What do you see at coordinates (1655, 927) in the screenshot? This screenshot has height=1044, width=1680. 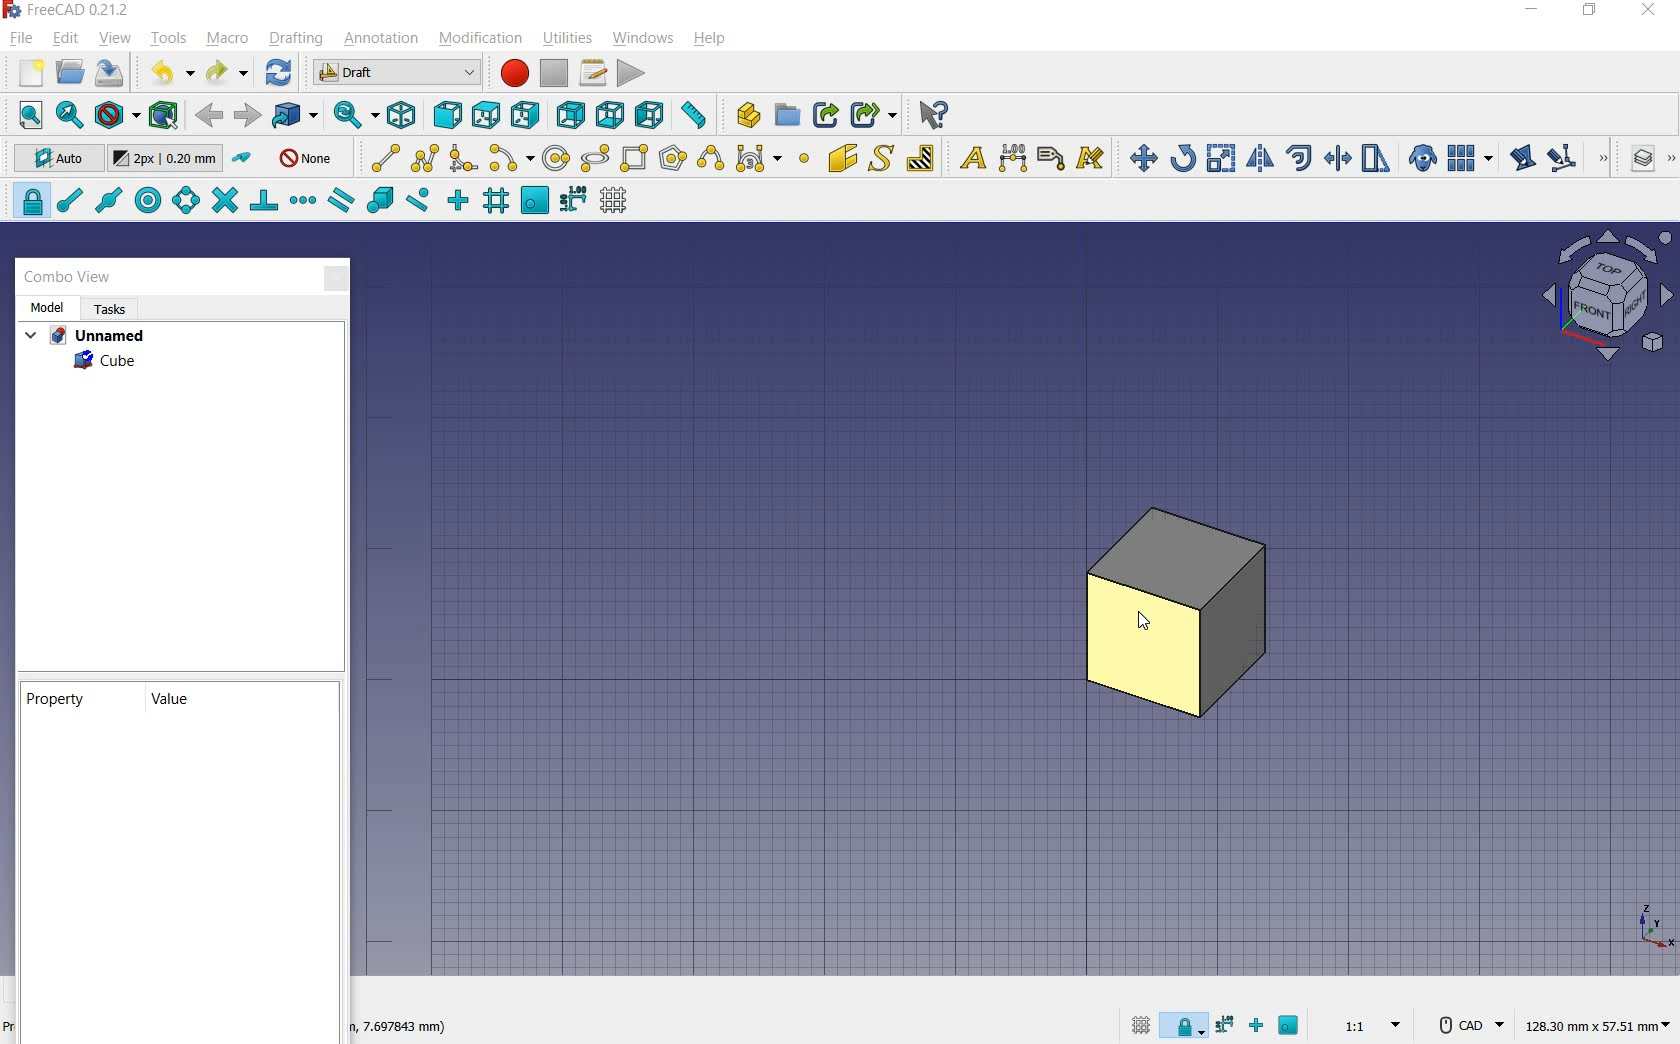 I see `xyz point` at bounding box center [1655, 927].